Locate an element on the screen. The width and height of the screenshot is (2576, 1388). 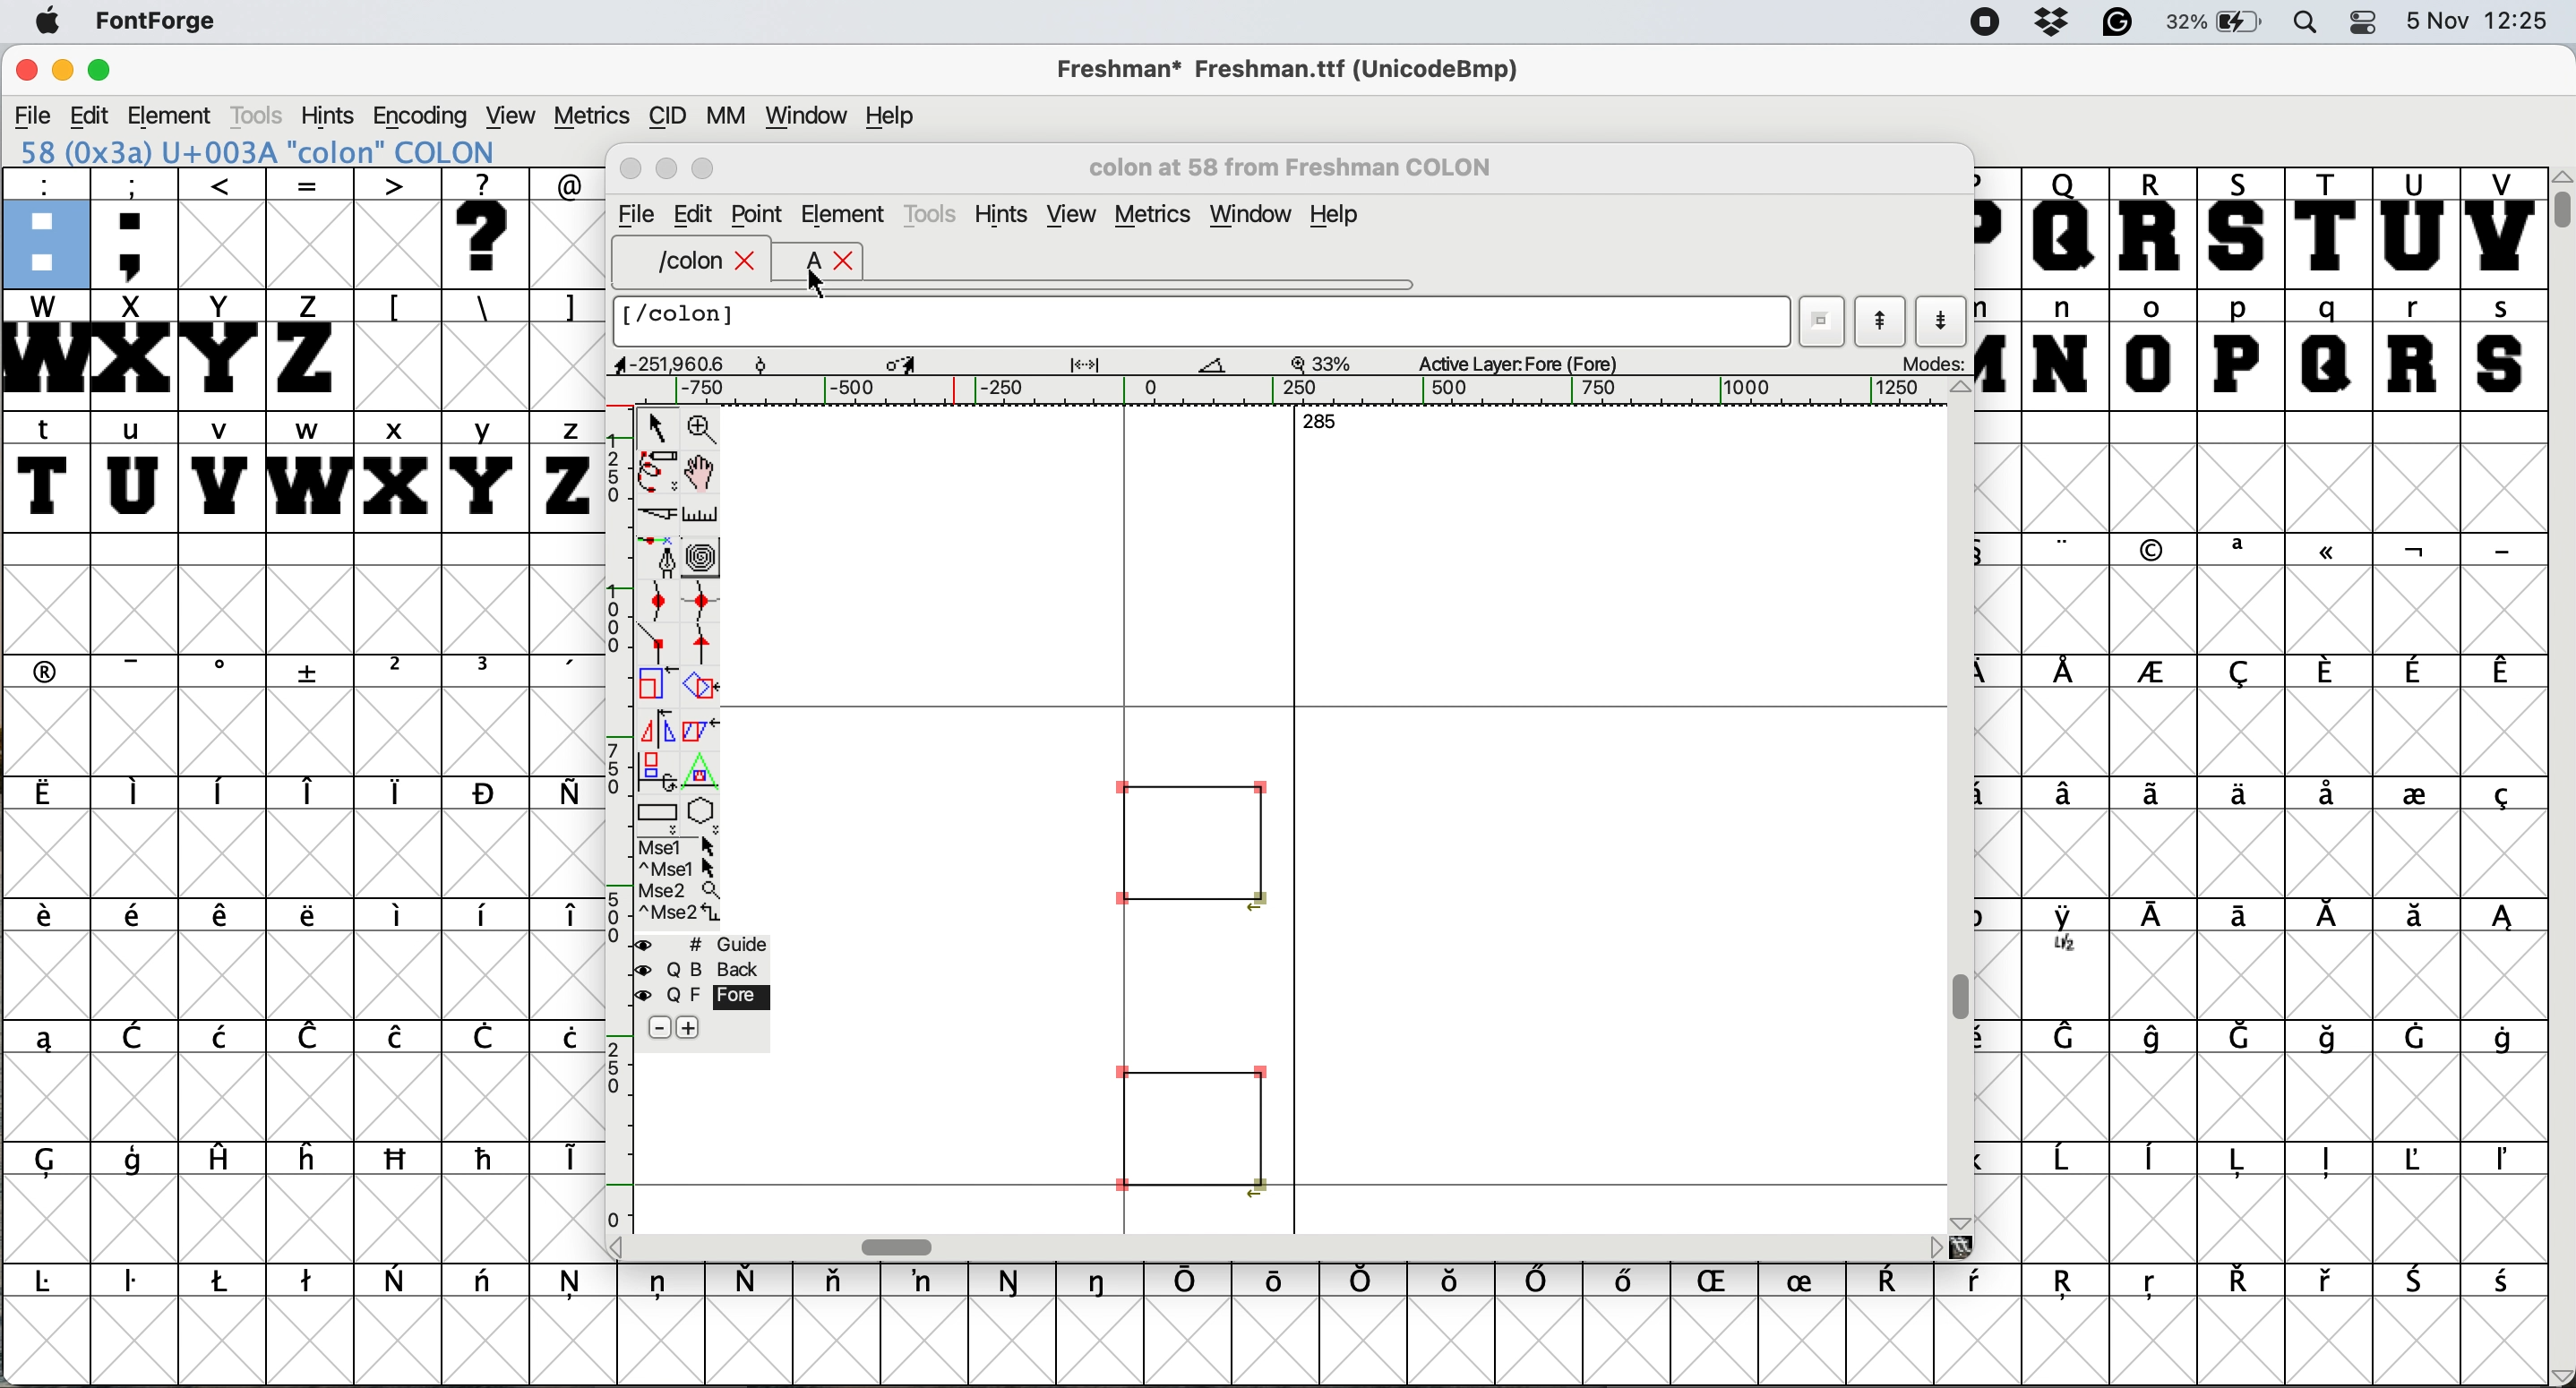
symbol is located at coordinates (44, 1038).